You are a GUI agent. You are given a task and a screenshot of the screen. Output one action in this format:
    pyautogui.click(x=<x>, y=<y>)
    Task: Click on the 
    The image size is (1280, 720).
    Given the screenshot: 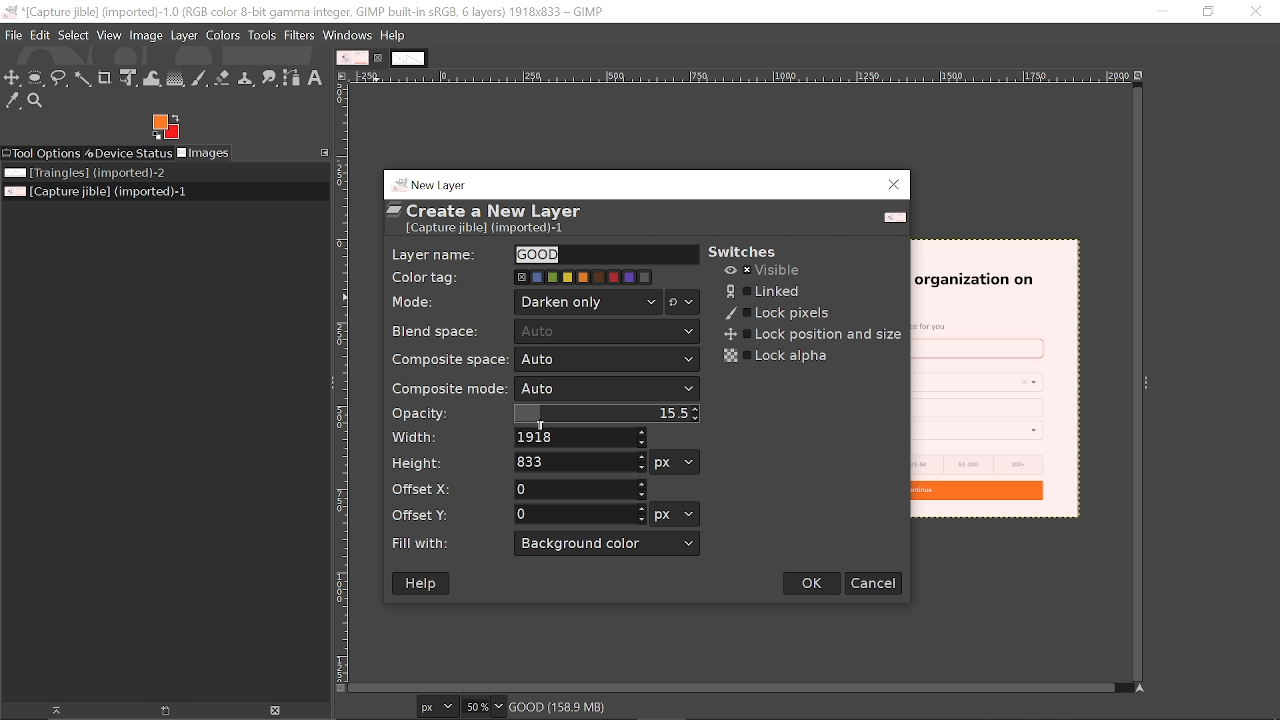 What is the action you would take?
    pyautogui.click(x=393, y=35)
    